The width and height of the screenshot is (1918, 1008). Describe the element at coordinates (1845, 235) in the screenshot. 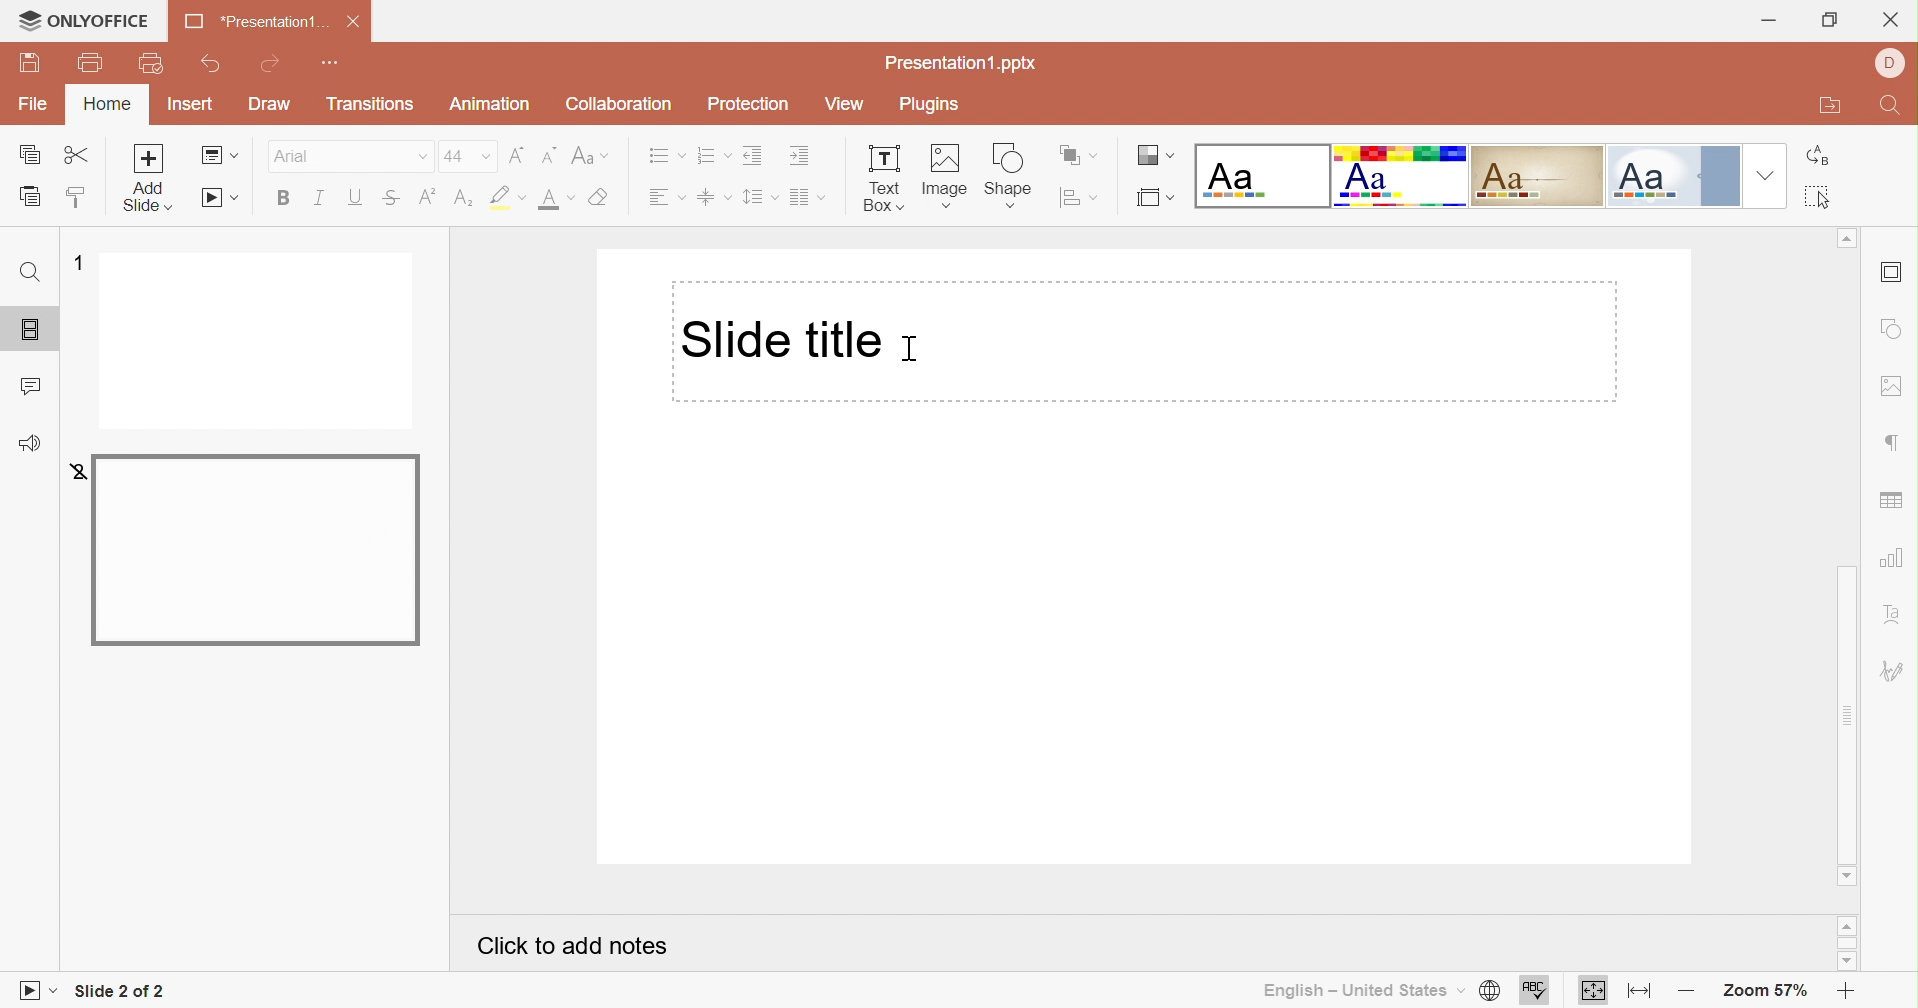

I see `Scroll up` at that location.